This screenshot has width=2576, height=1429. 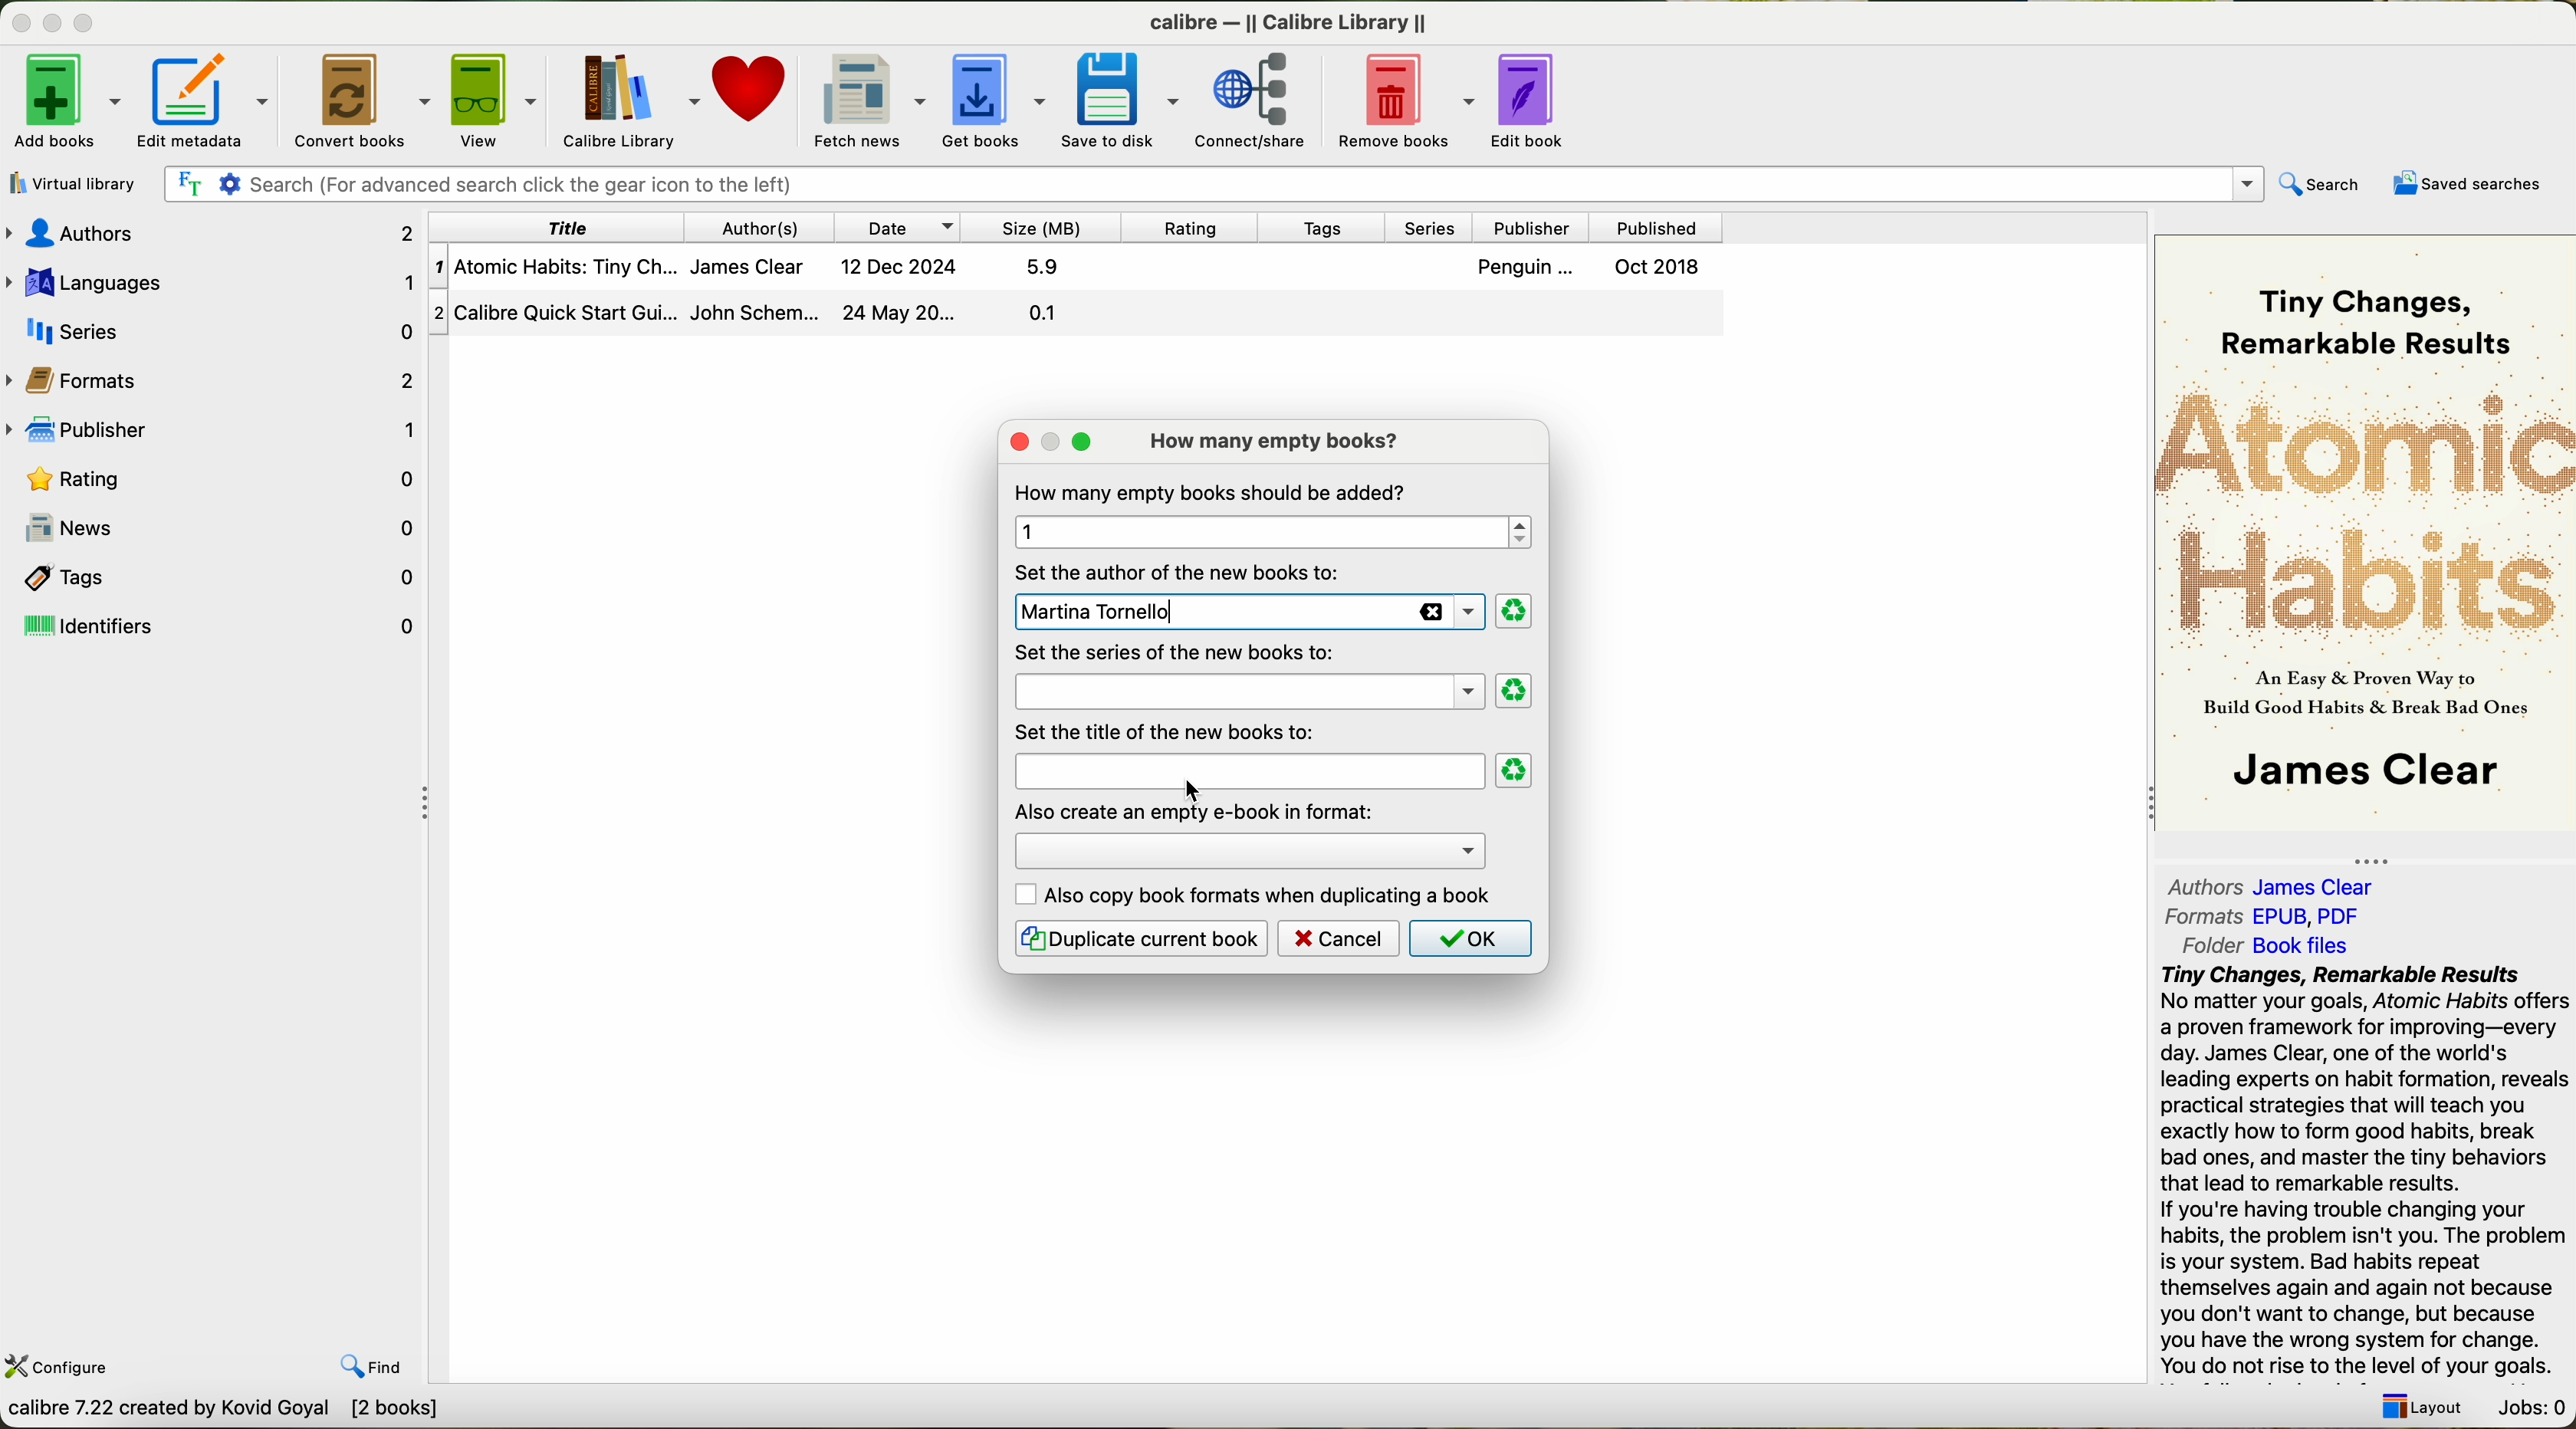 What do you see at coordinates (2466, 183) in the screenshot?
I see `saved searches` at bounding box center [2466, 183].